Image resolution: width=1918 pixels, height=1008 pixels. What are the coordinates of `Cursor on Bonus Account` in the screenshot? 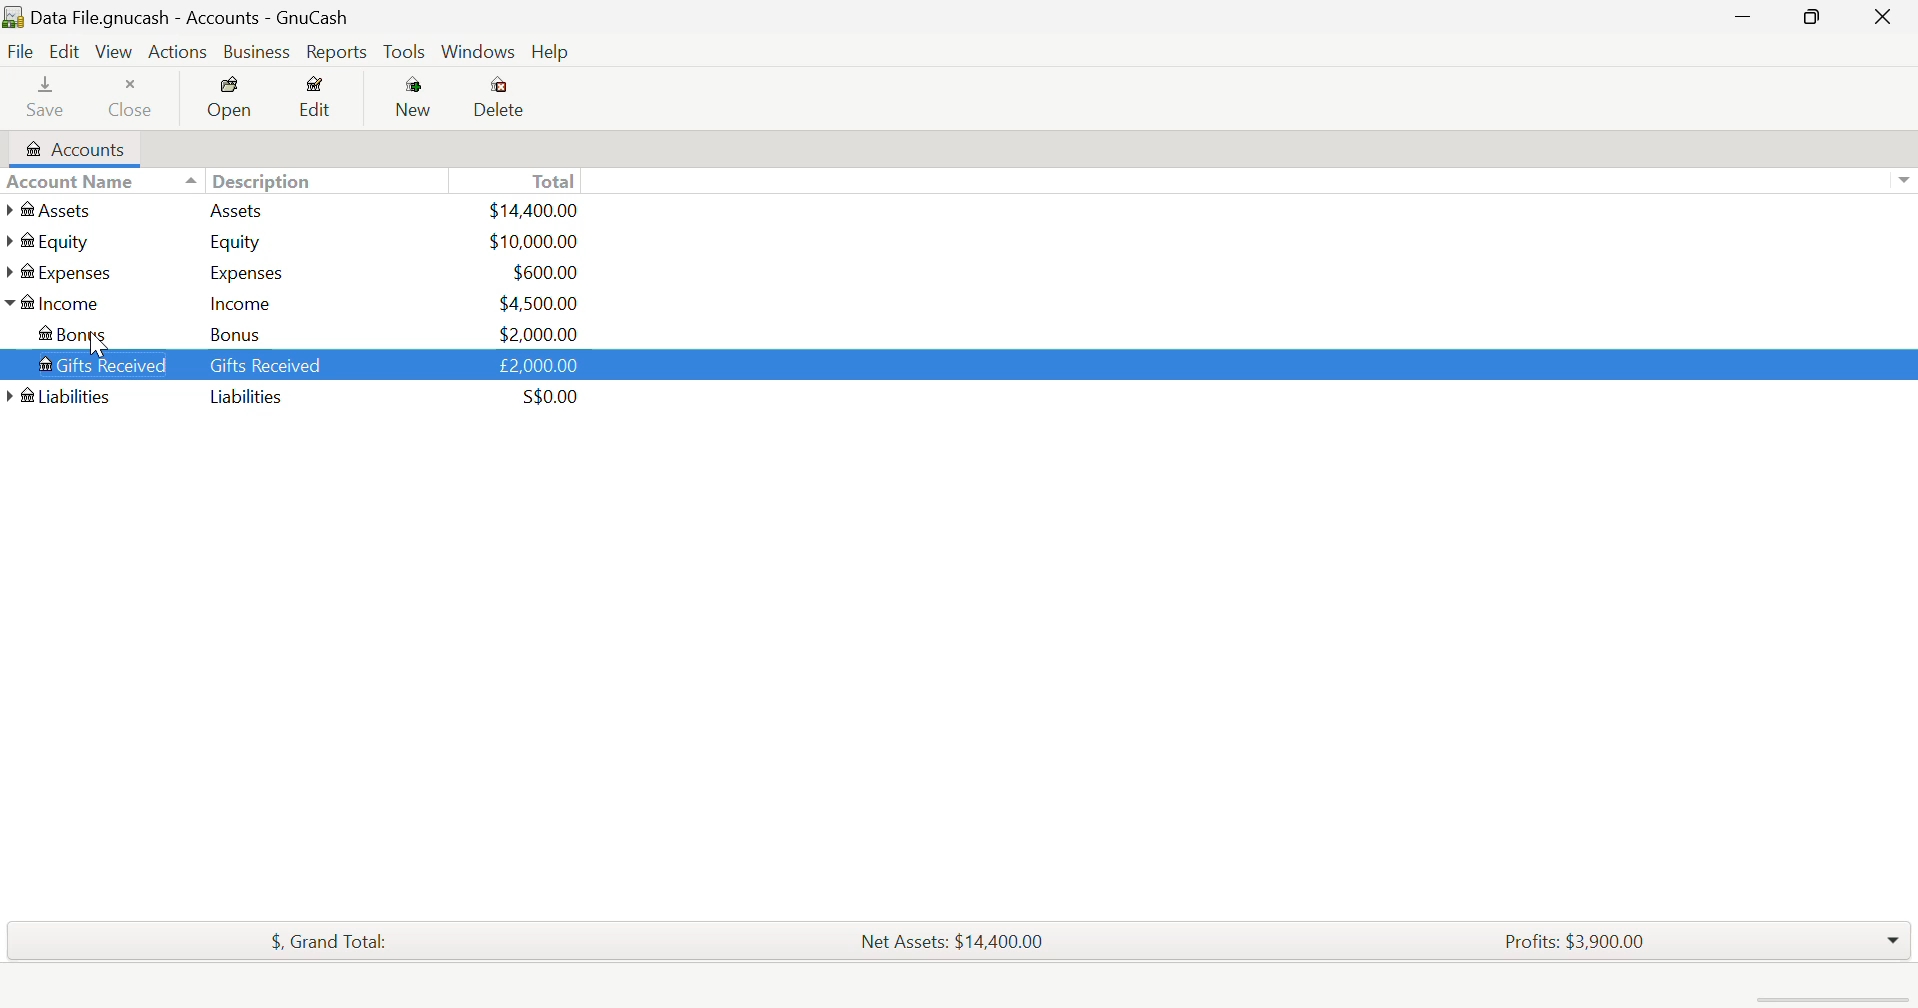 It's located at (96, 342).